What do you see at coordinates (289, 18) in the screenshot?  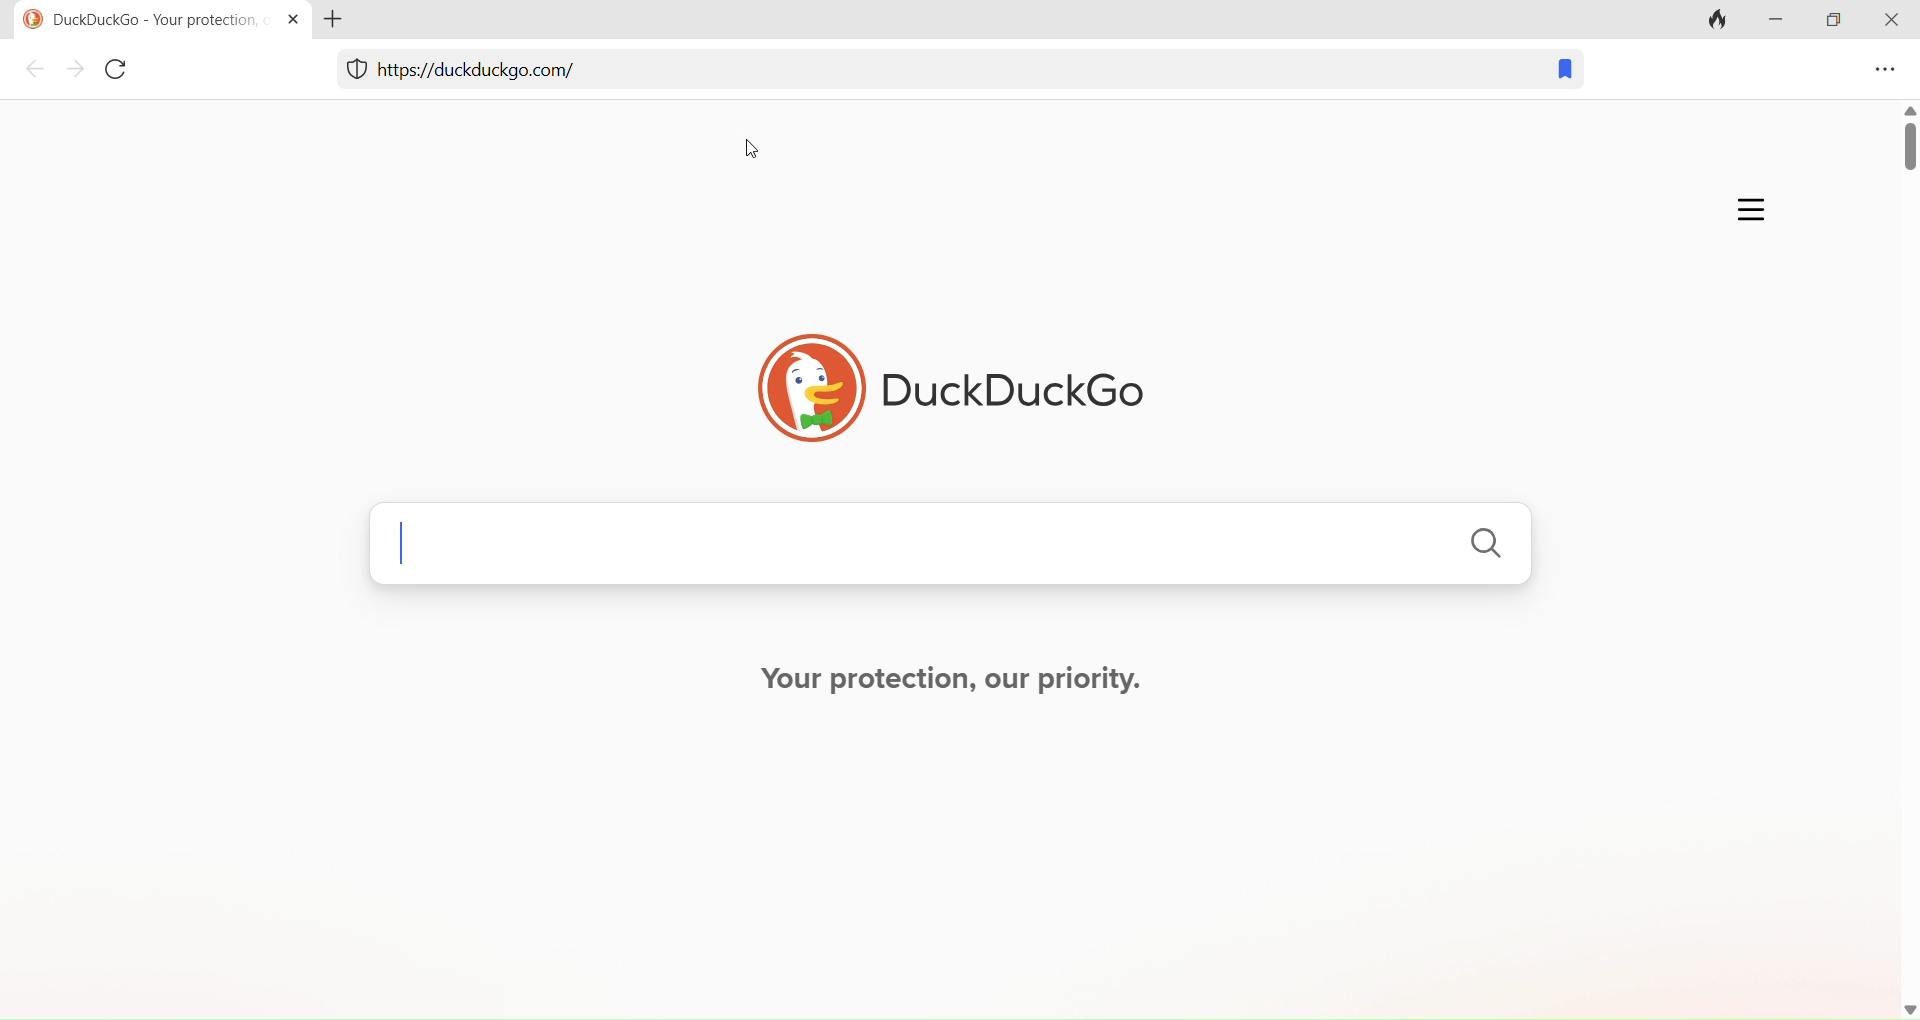 I see `close tab` at bounding box center [289, 18].